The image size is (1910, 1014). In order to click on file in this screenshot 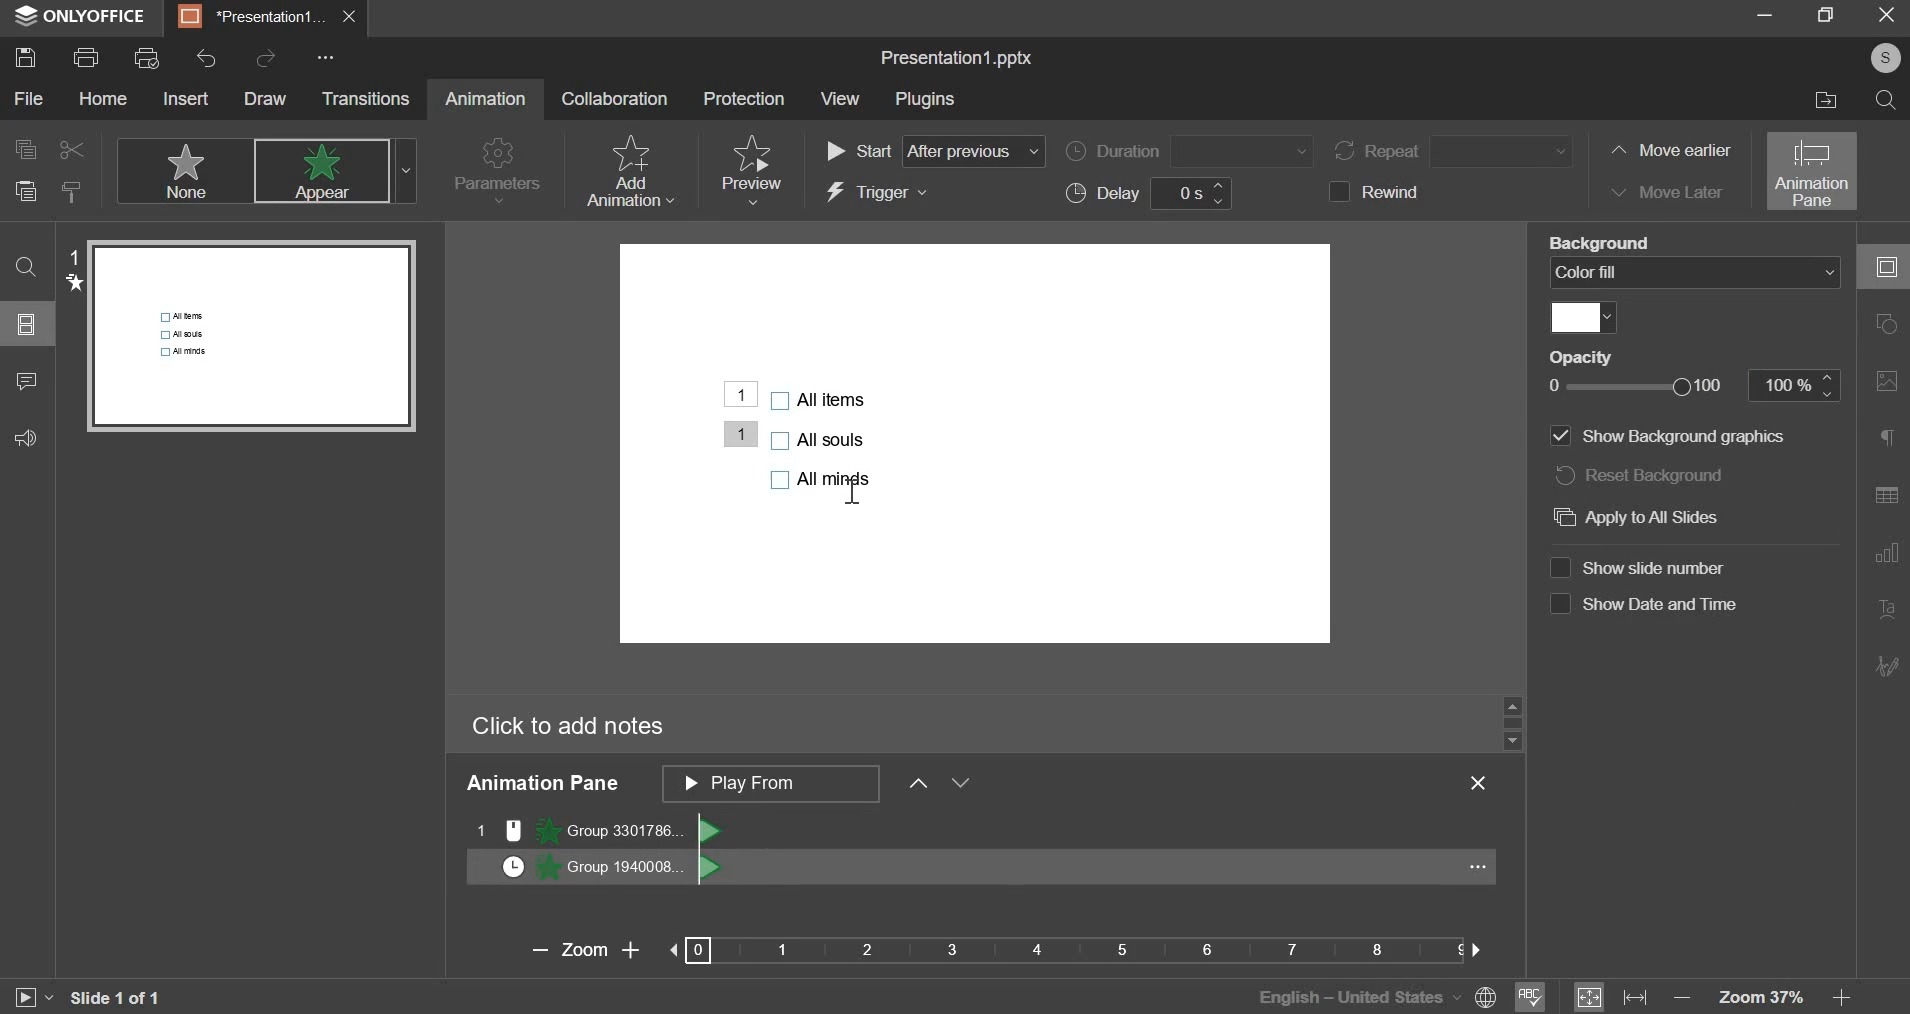, I will do `click(30, 98)`.